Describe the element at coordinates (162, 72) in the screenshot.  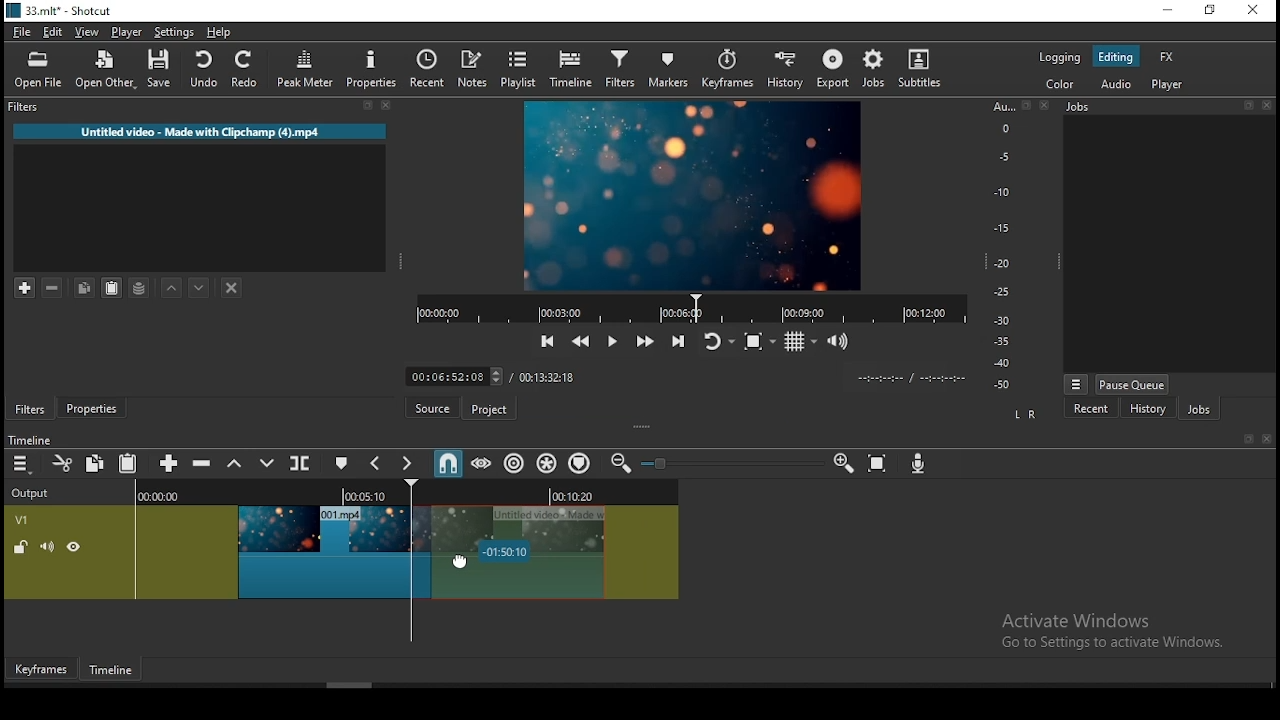
I see `save` at that location.